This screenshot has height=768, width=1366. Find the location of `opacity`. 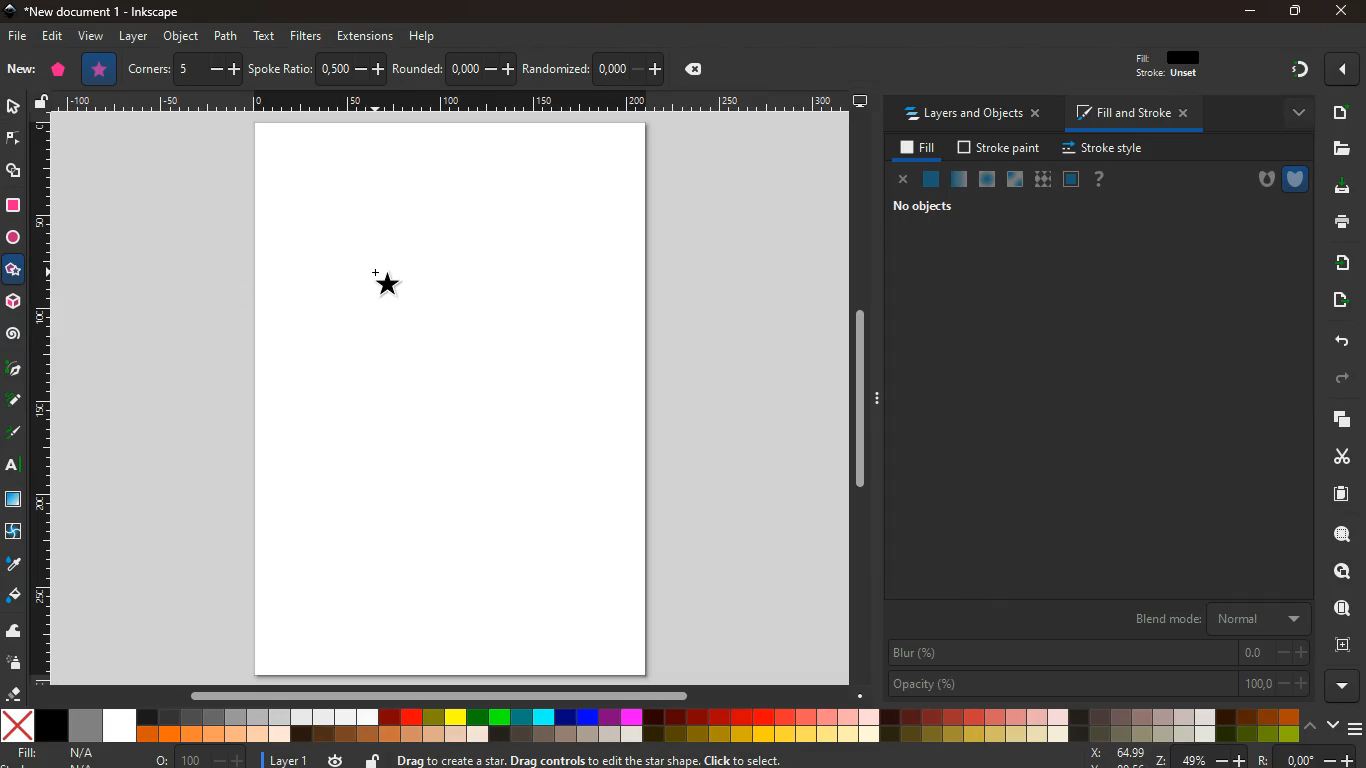

opacity is located at coordinates (960, 182).